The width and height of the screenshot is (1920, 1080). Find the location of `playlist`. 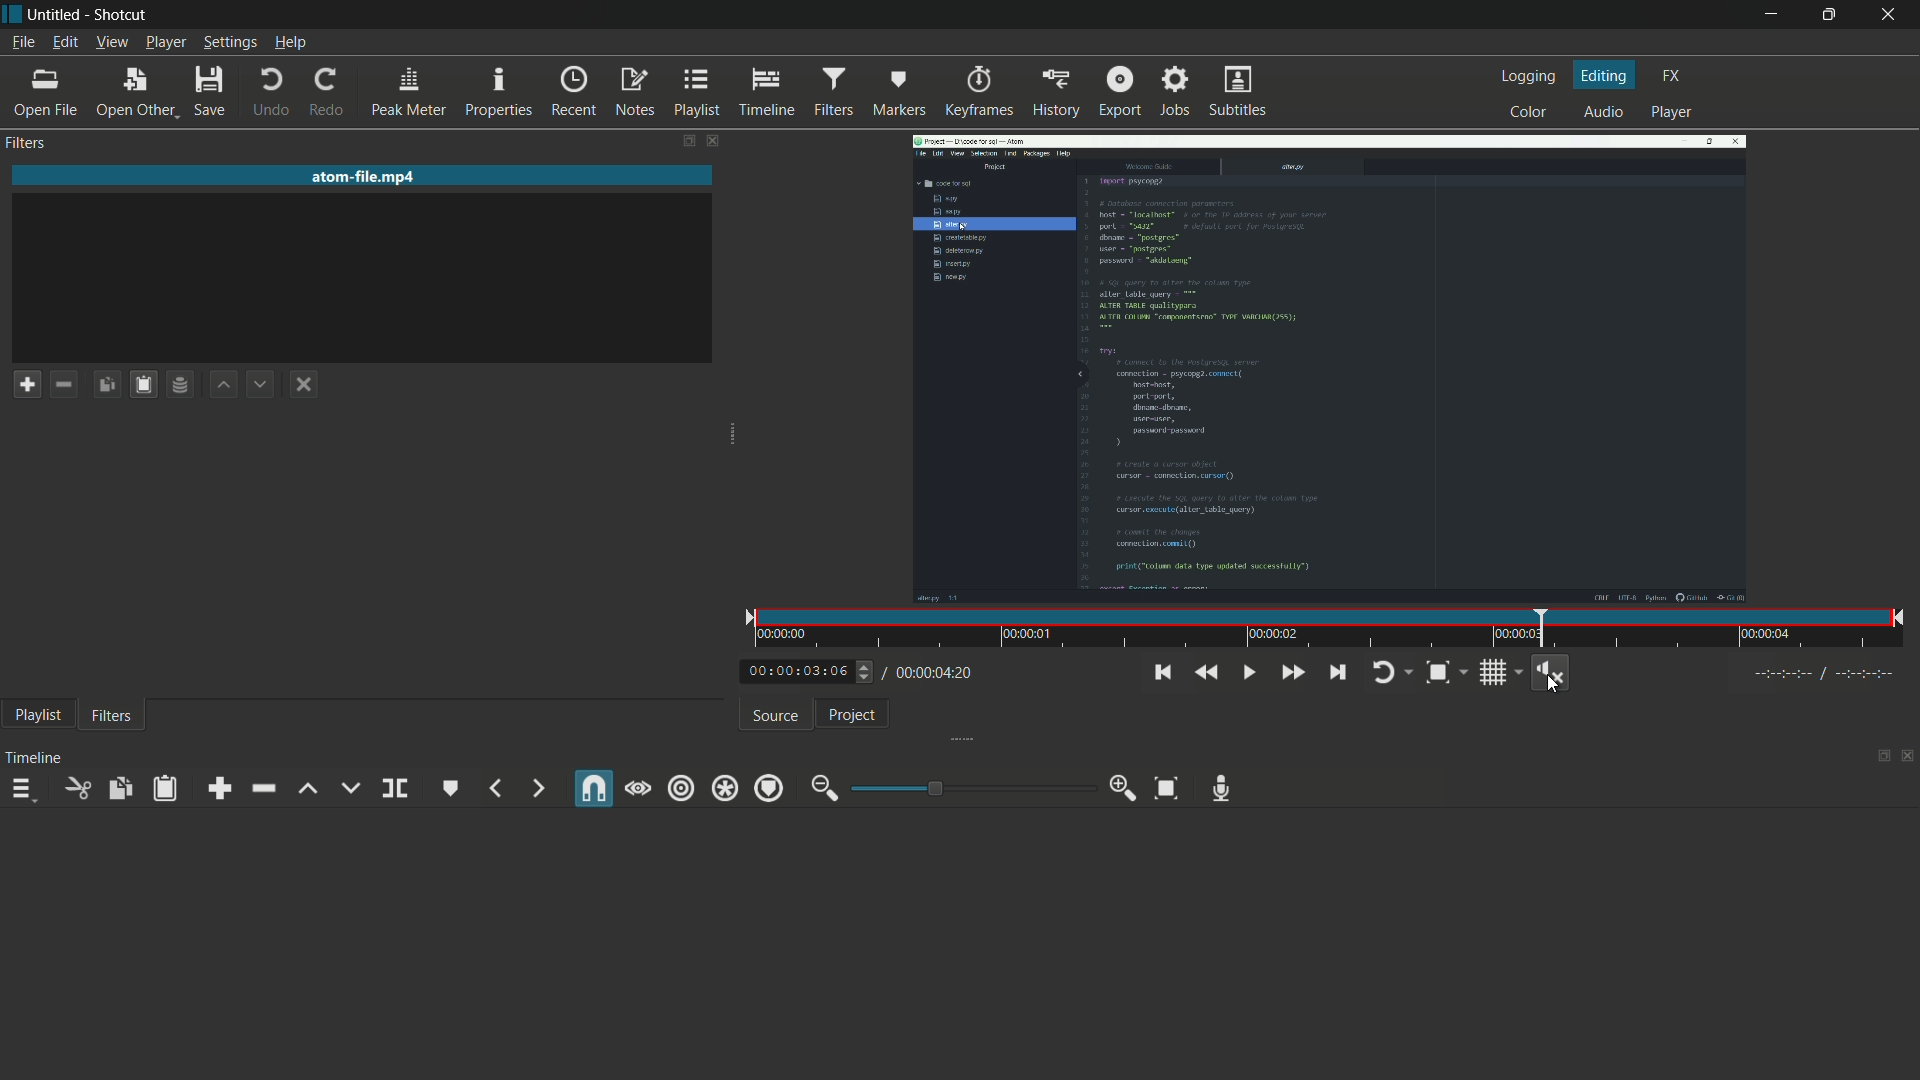

playlist is located at coordinates (697, 93).